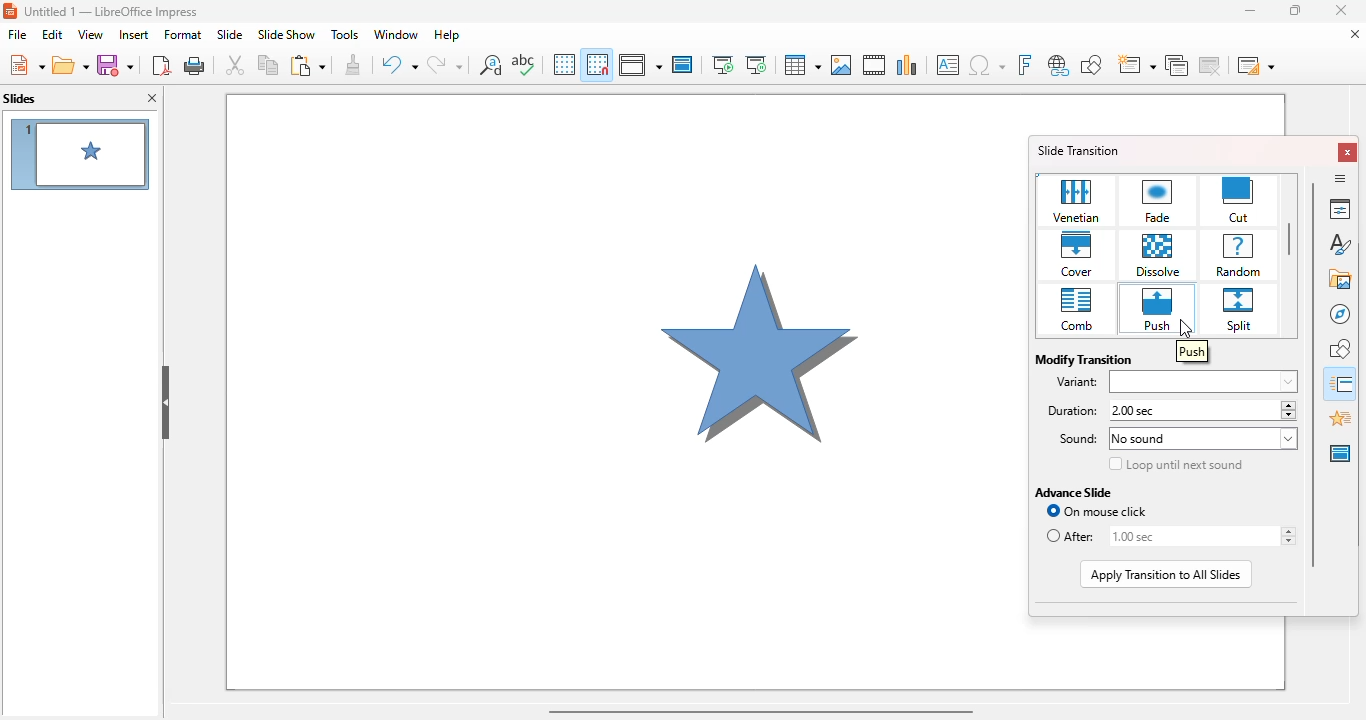 This screenshot has height=720, width=1366. What do you see at coordinates (1341, 278) in the screenshot?
I see `gallery` at bounding box center [1341, 278].